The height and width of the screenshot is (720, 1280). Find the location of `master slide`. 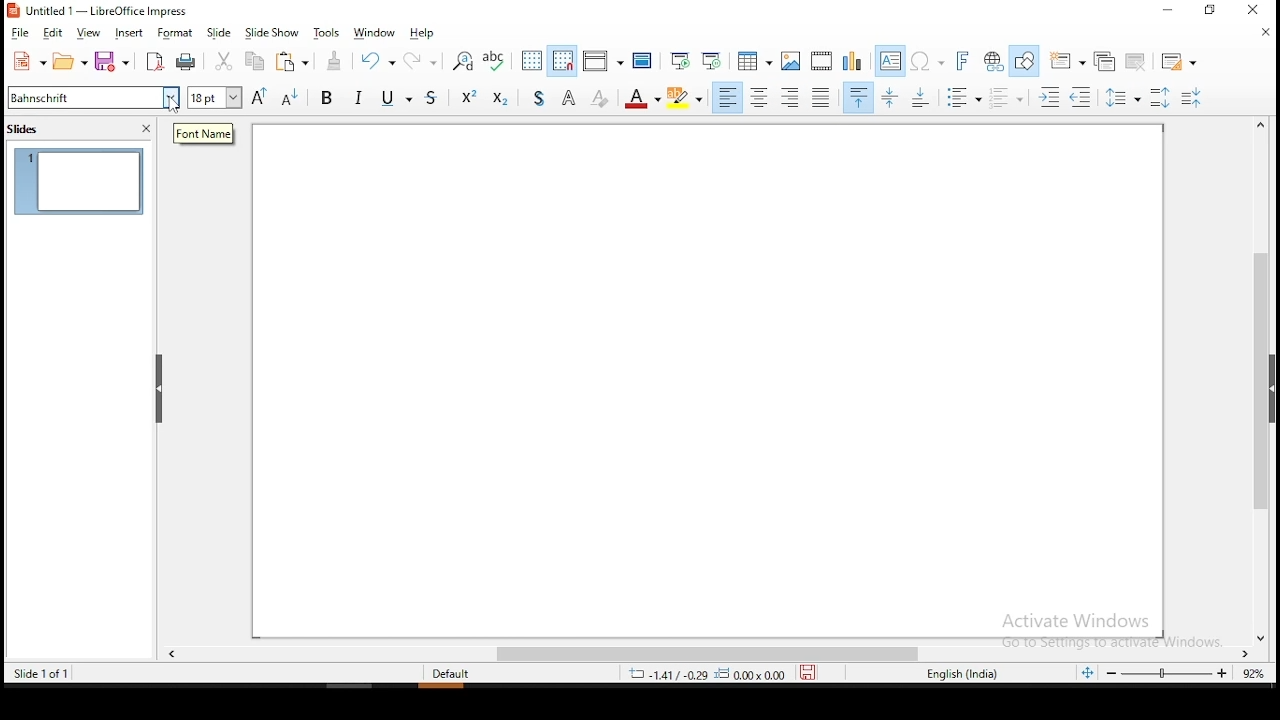

master slide is located at coordinates (642, 61).